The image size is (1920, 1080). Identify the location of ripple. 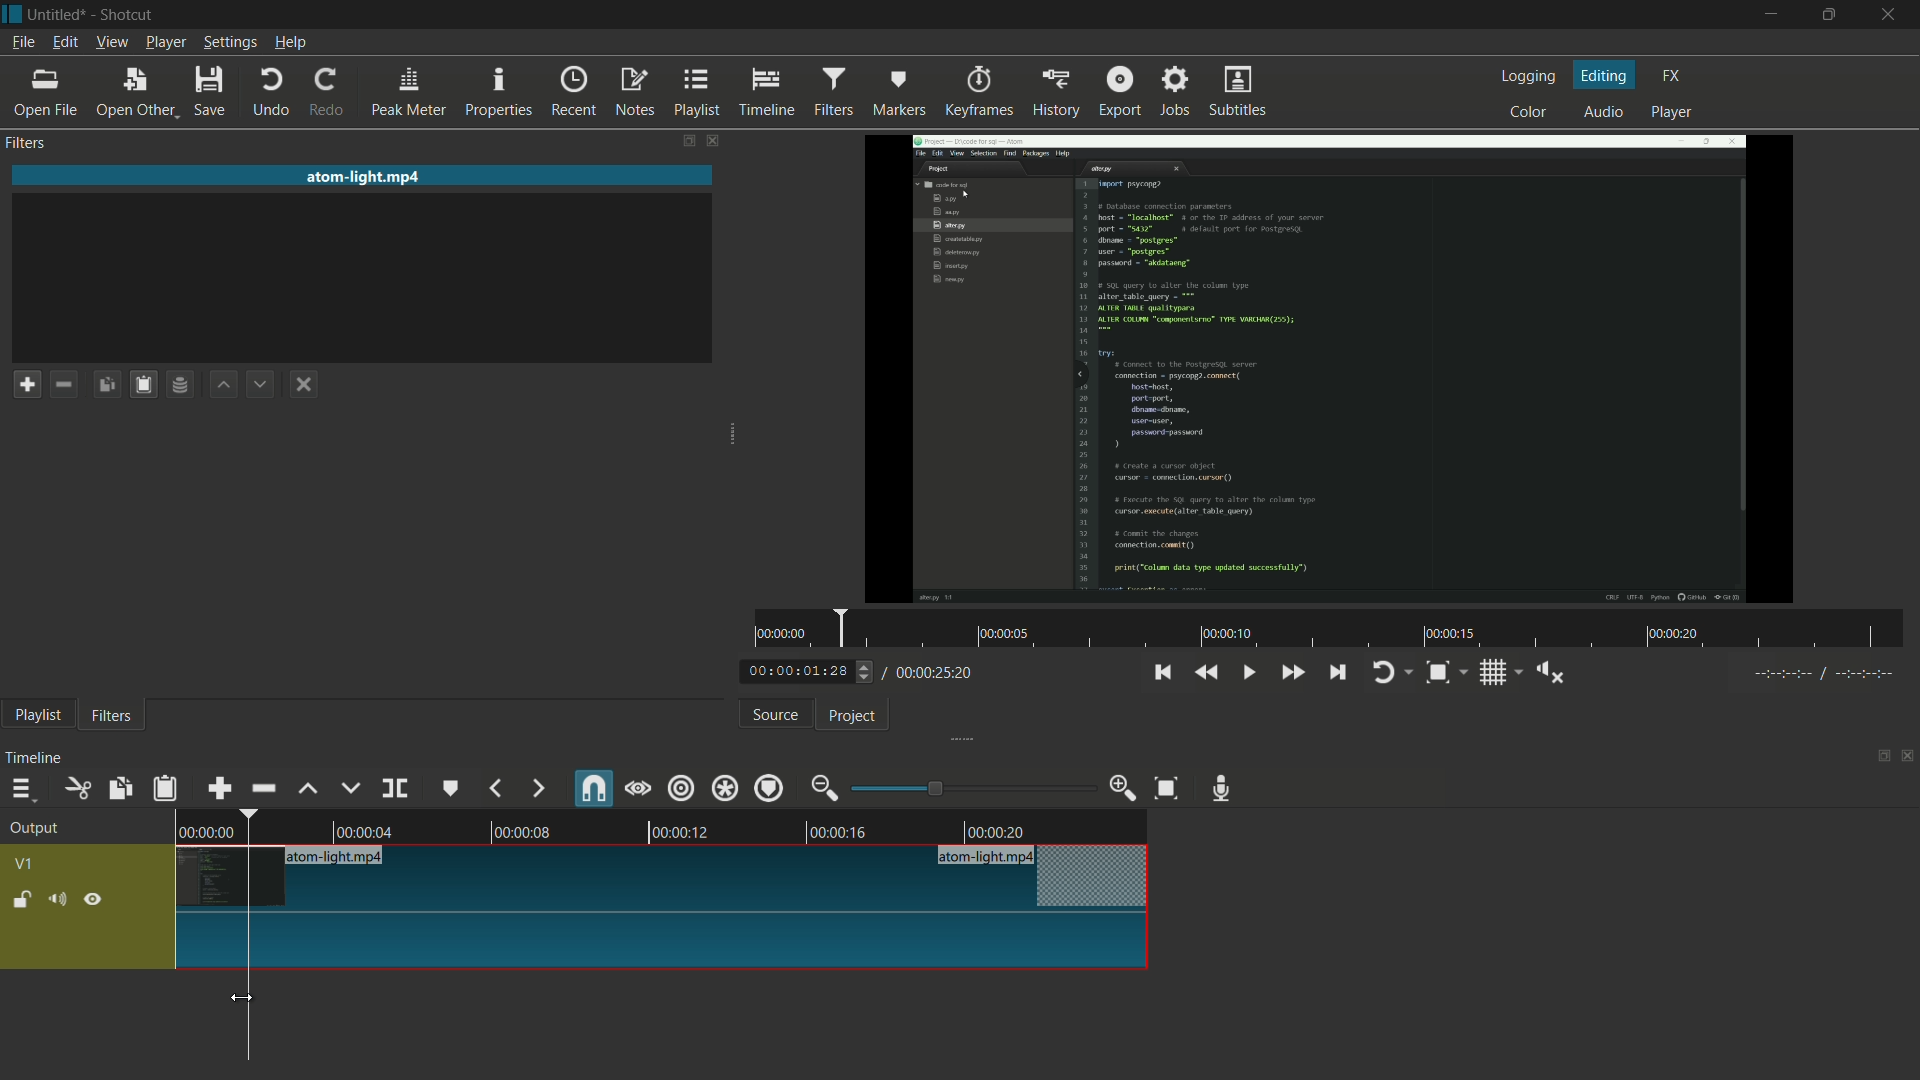
(682, 790).